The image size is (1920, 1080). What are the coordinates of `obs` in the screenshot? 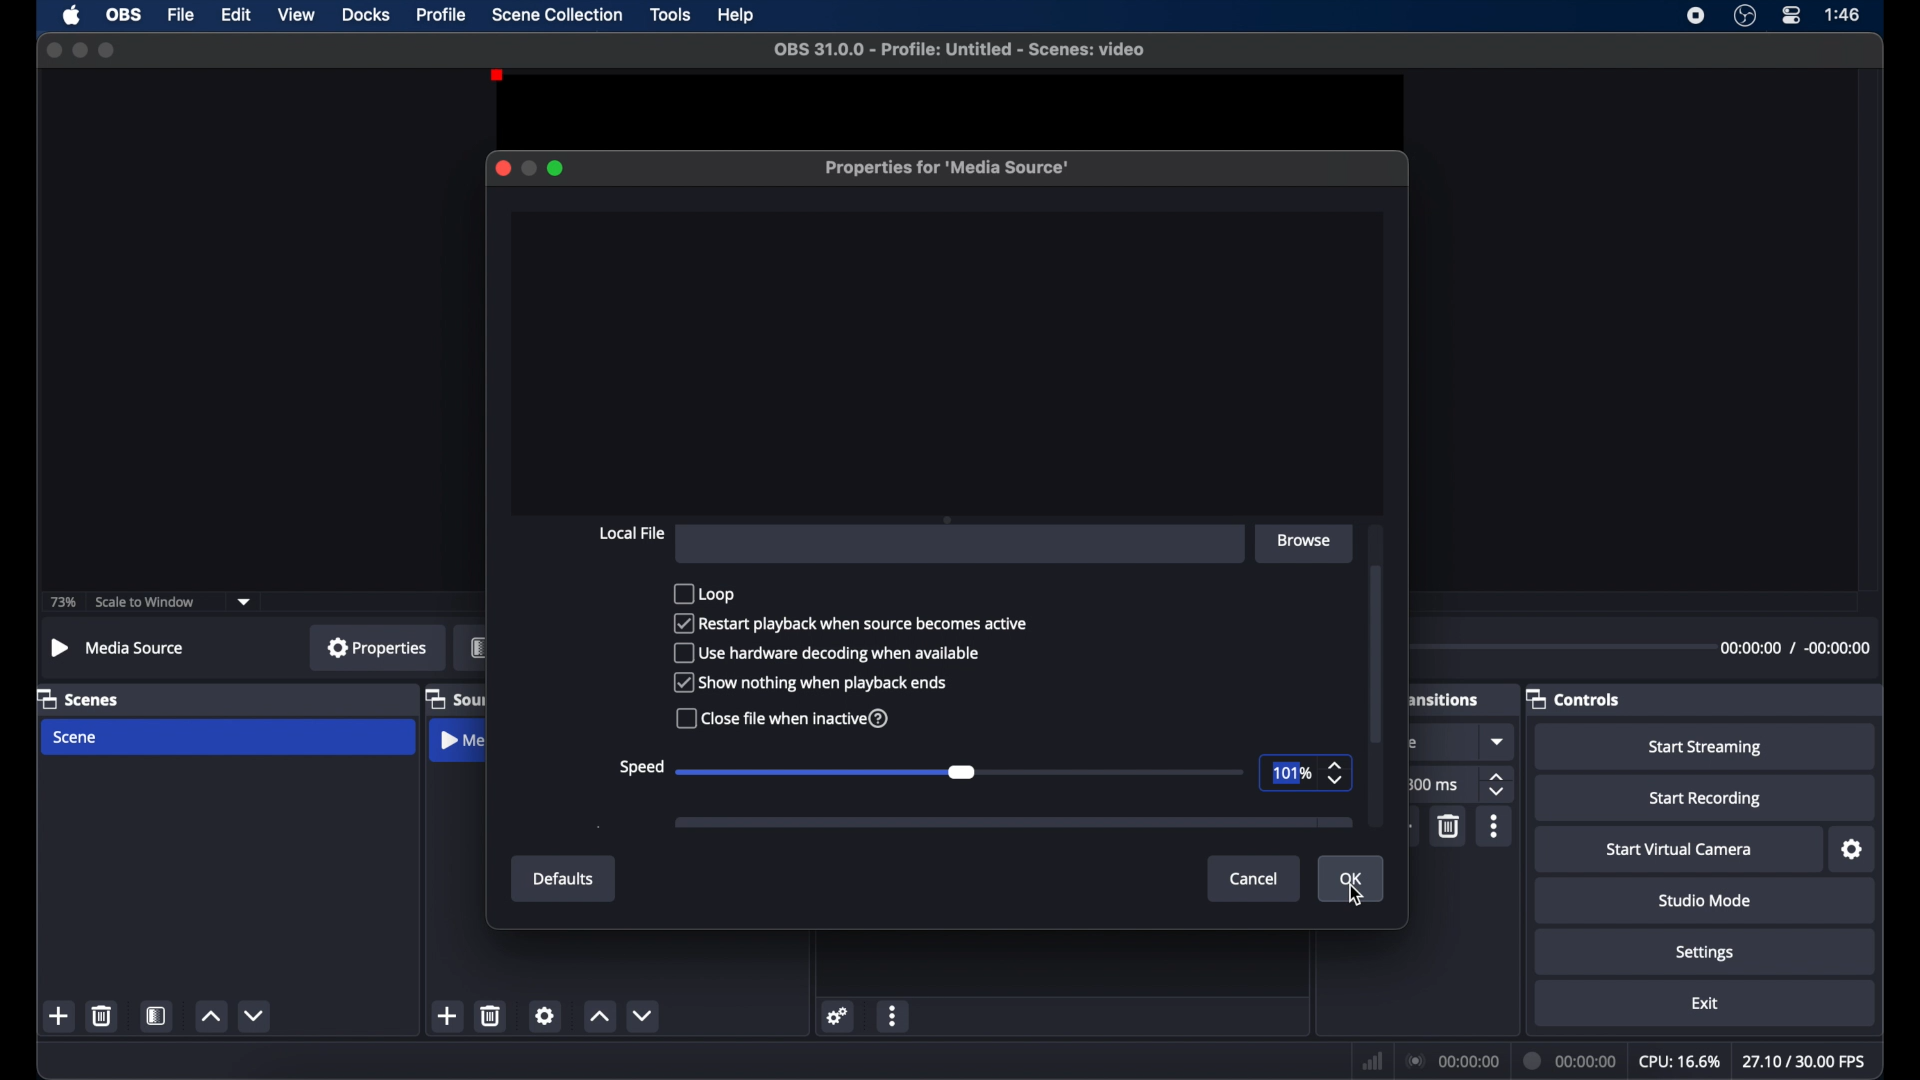 It's located at (125, 15).